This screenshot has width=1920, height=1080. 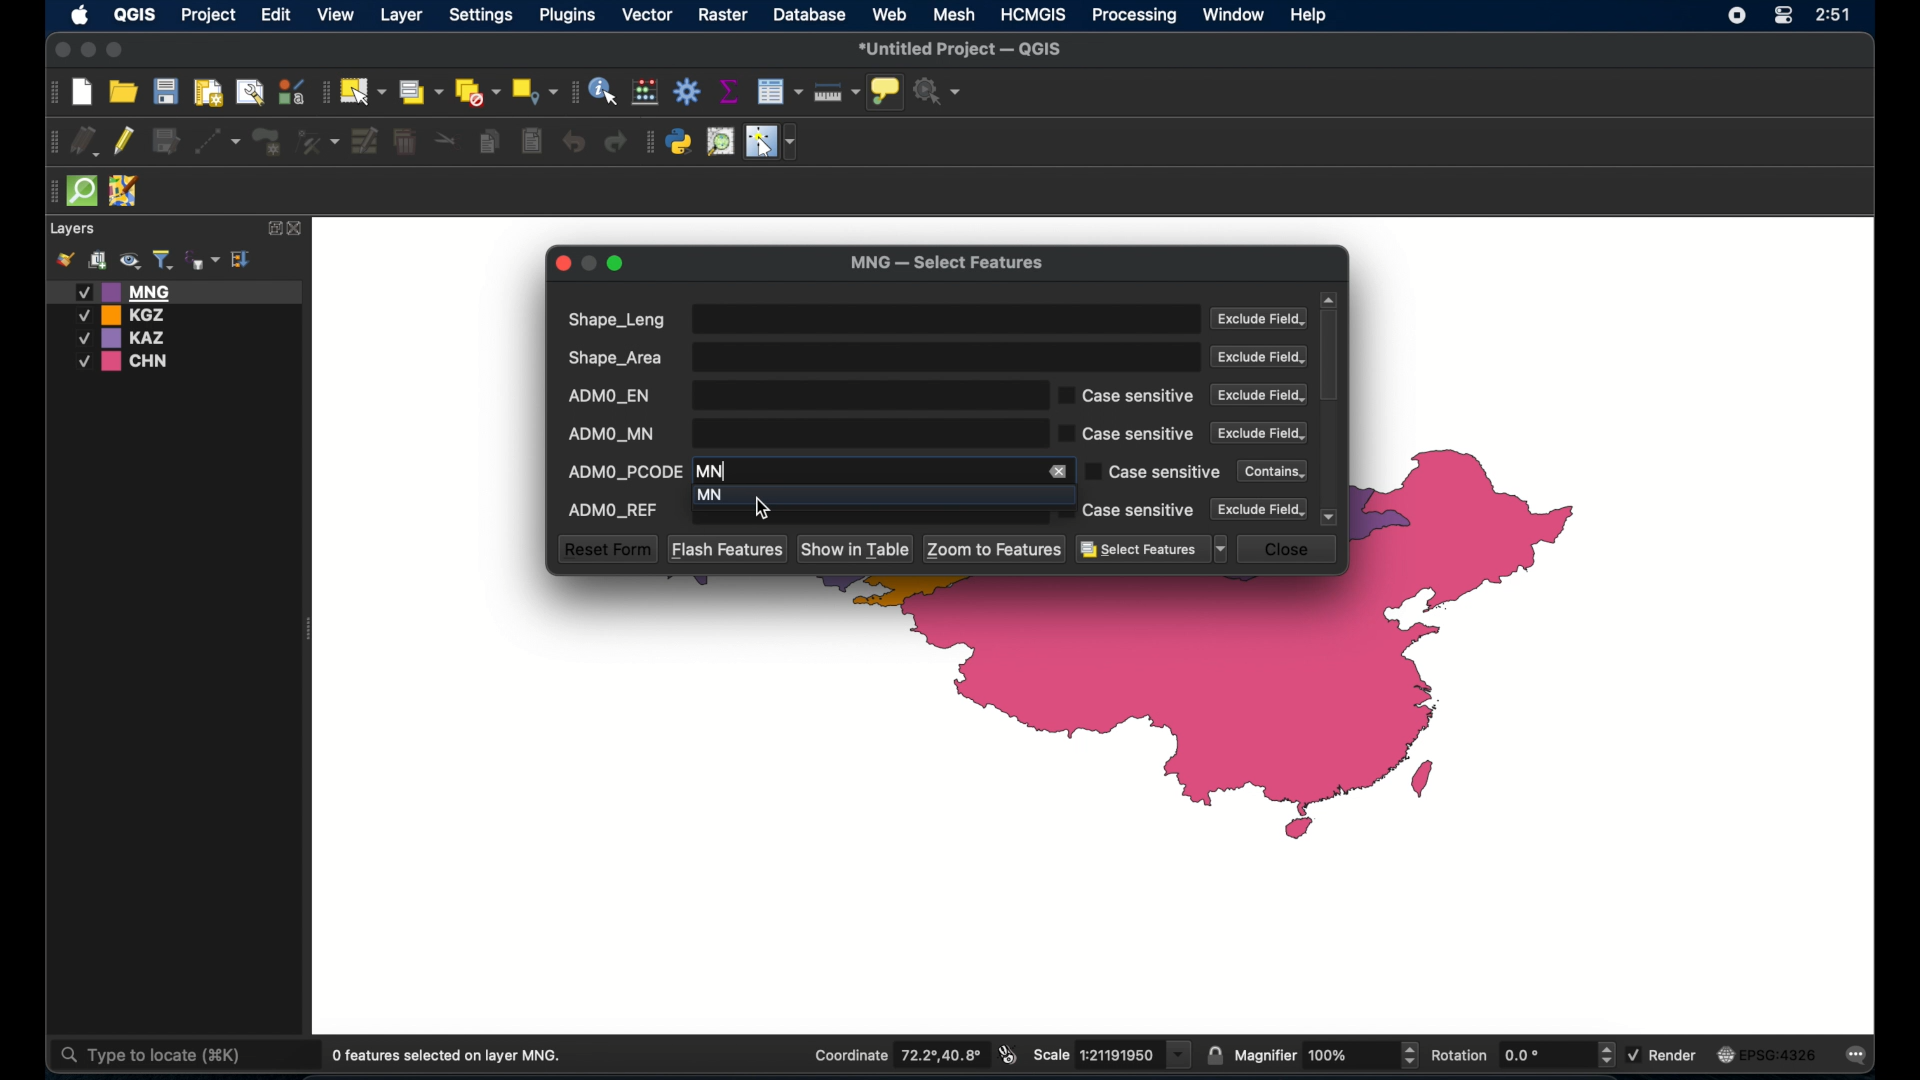 What do you see at coordinates (799, 515) in the screenshot?
I see `ADMP_REF` at bounding box center [799, 515].